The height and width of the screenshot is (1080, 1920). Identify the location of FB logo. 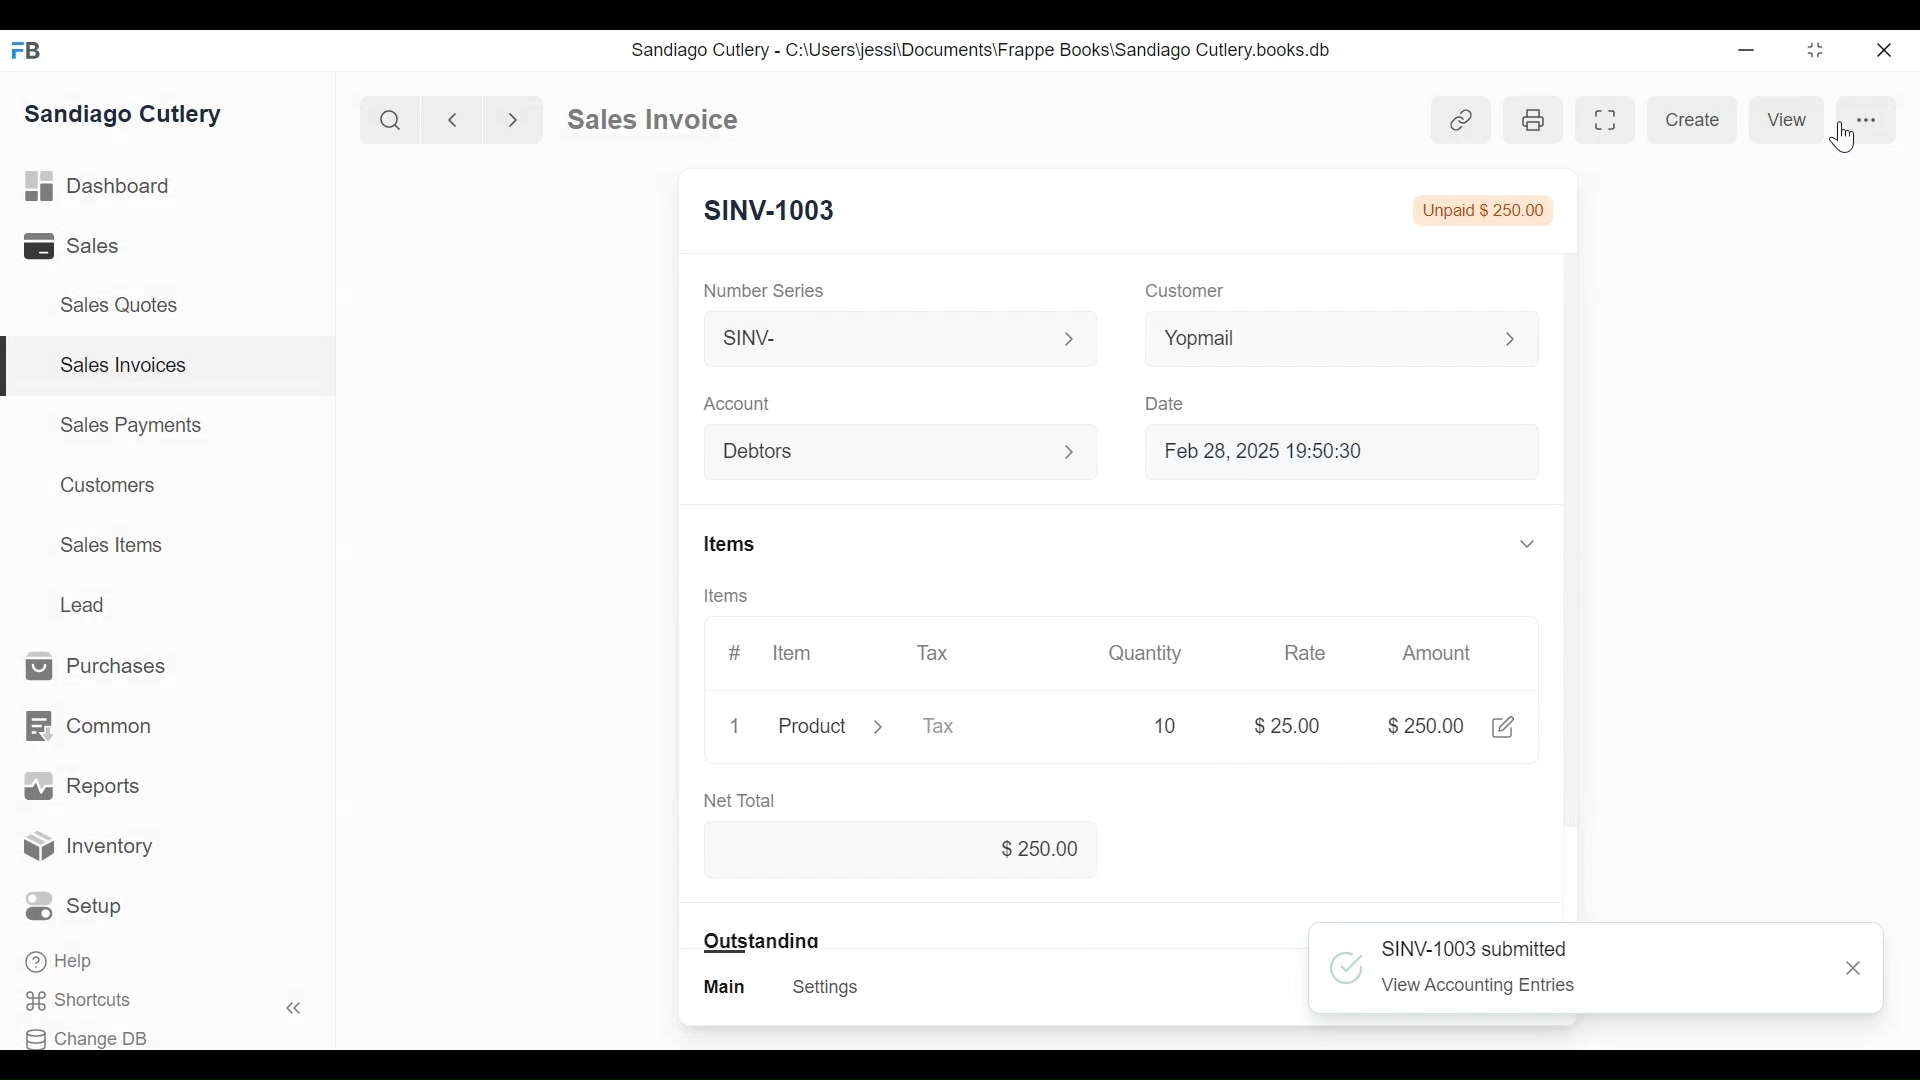
(27, 50).